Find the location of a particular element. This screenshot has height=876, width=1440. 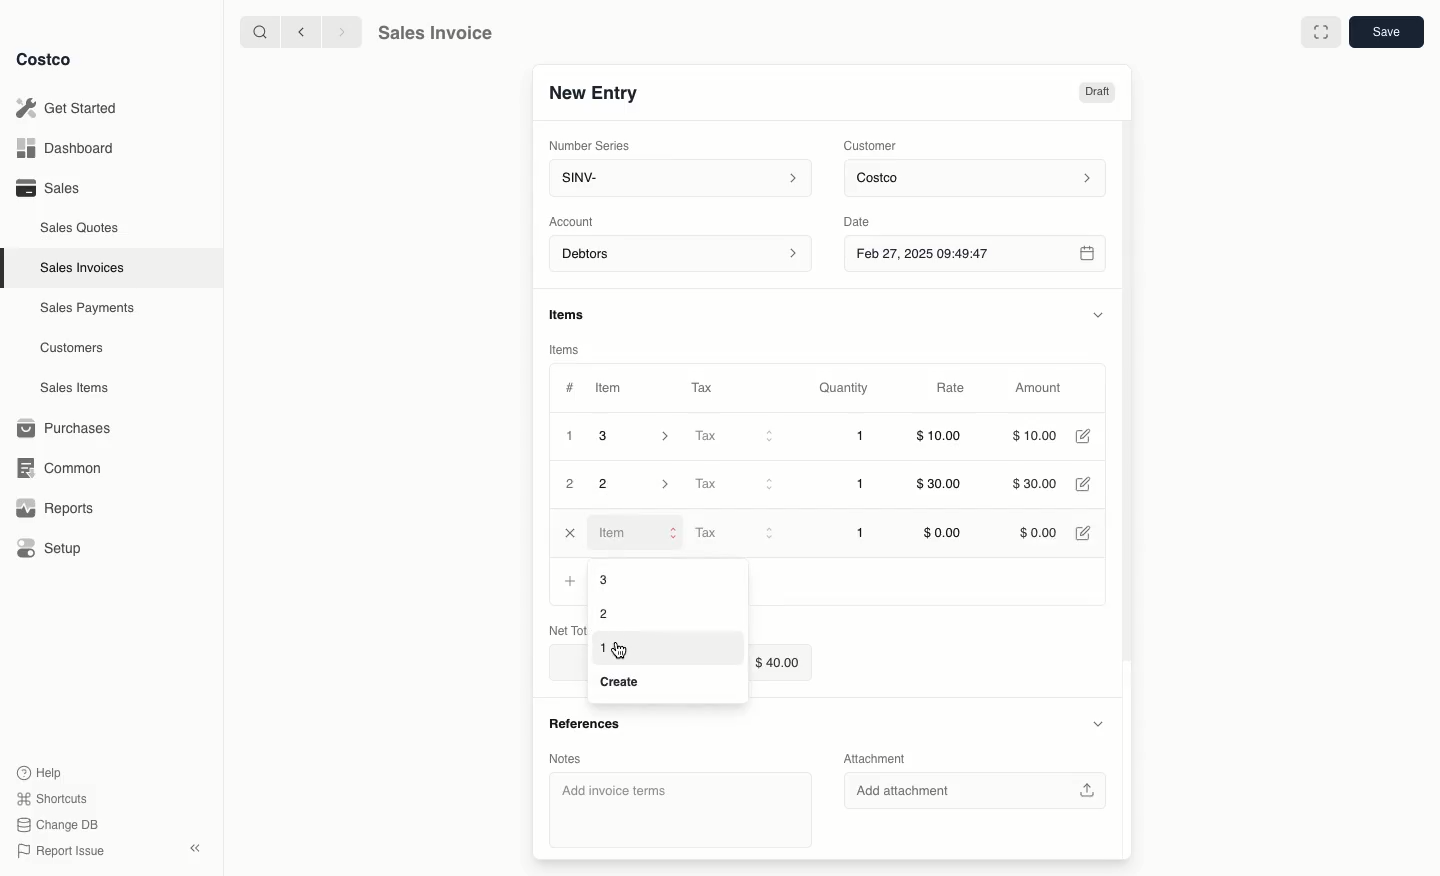

Close is located at coordinates (568, 533).